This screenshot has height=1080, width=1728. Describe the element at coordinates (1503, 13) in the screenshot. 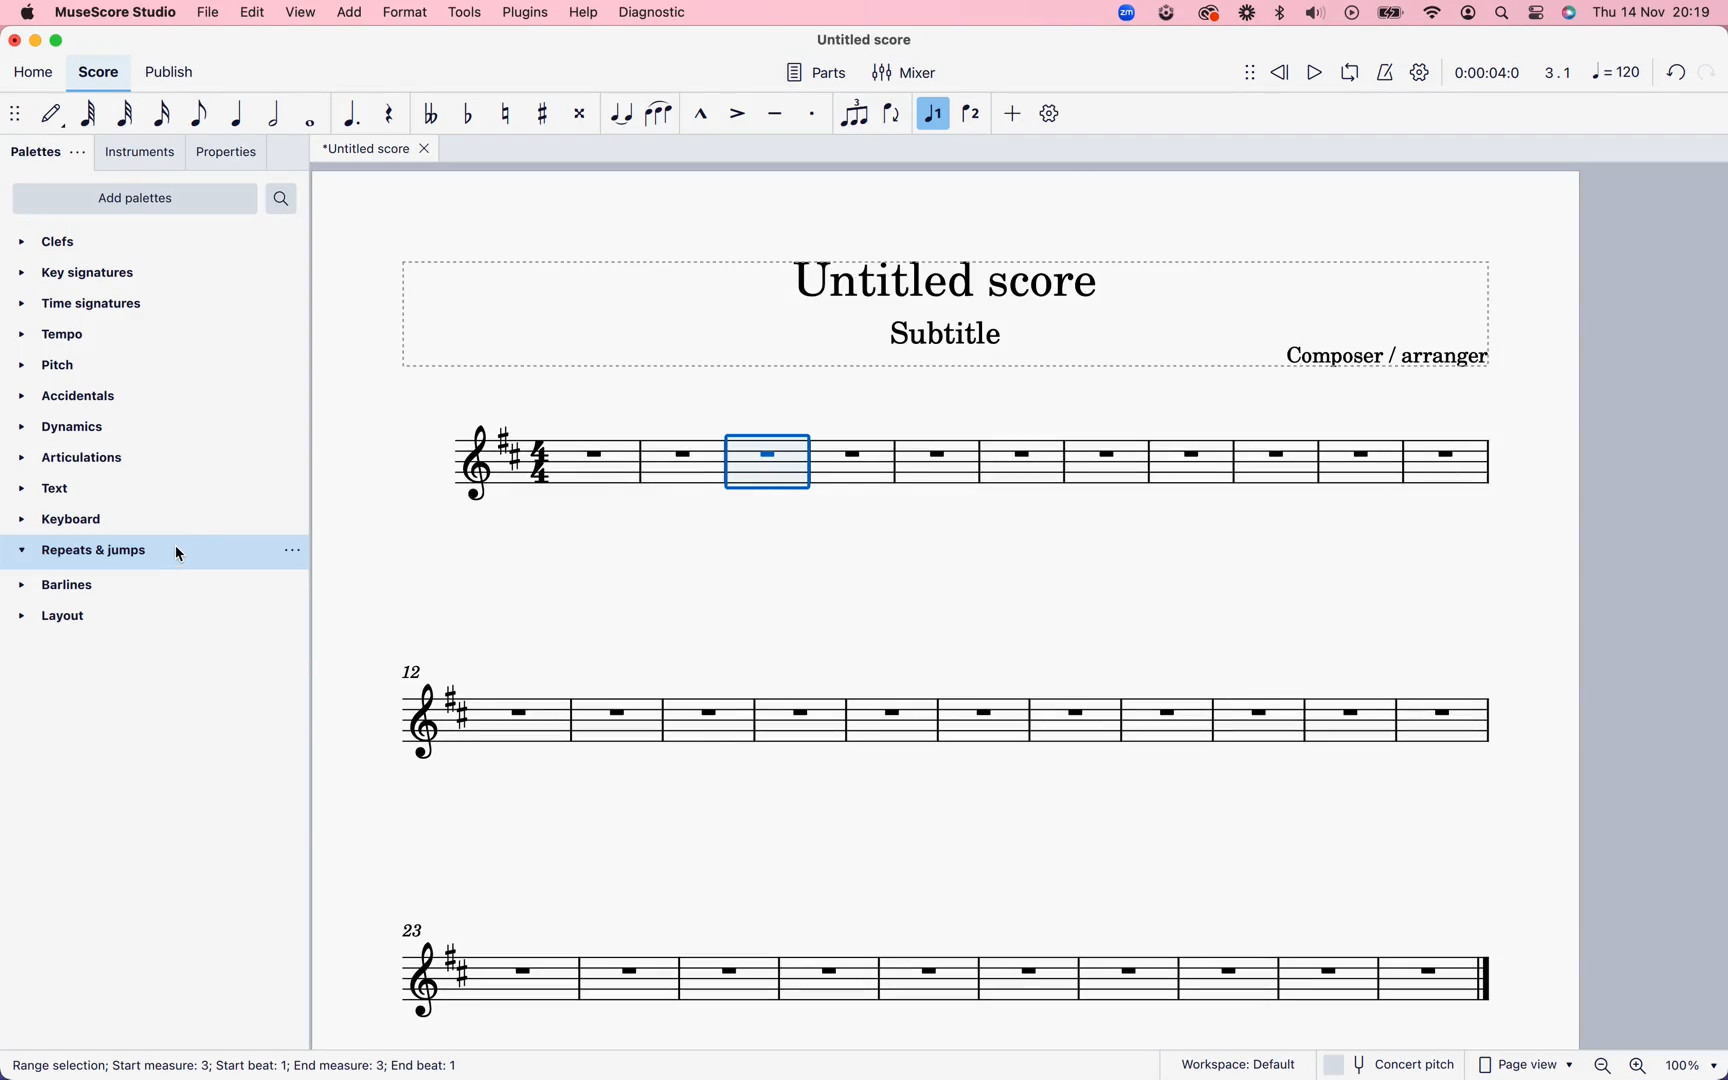

I see `search` at that location.